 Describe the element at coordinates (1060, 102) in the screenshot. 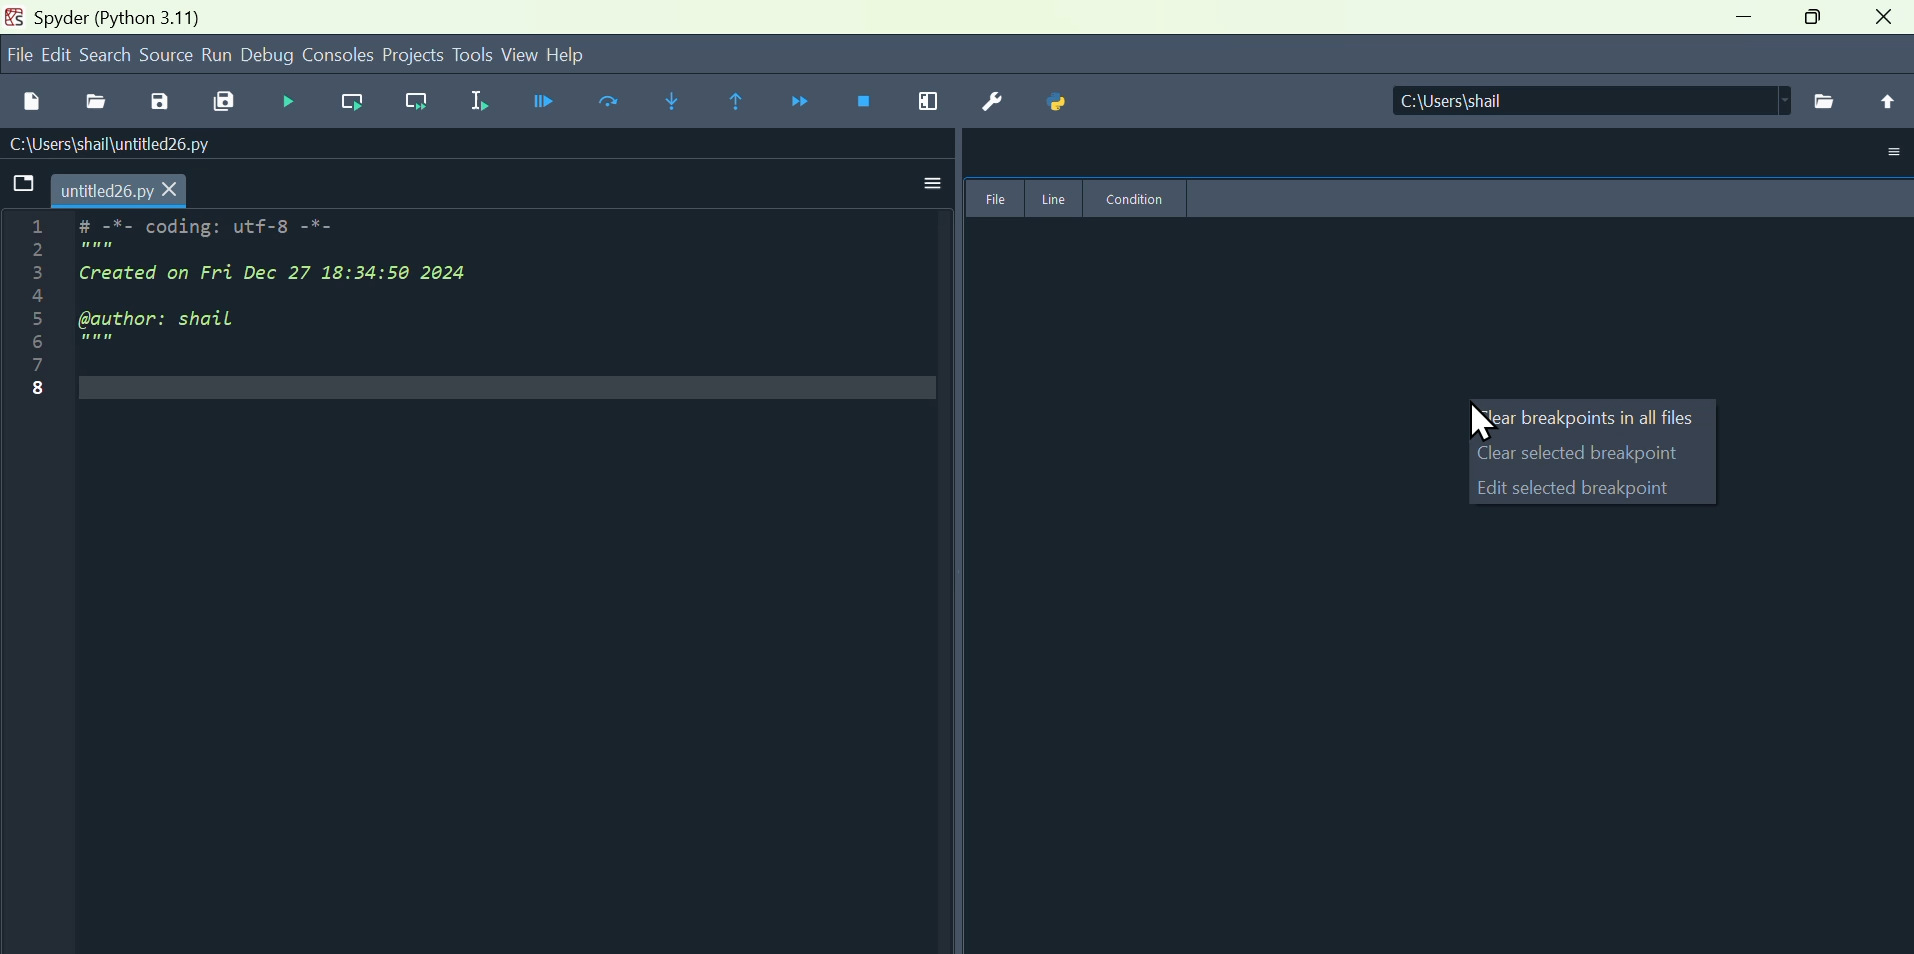

I see `Python path manager` at that location.